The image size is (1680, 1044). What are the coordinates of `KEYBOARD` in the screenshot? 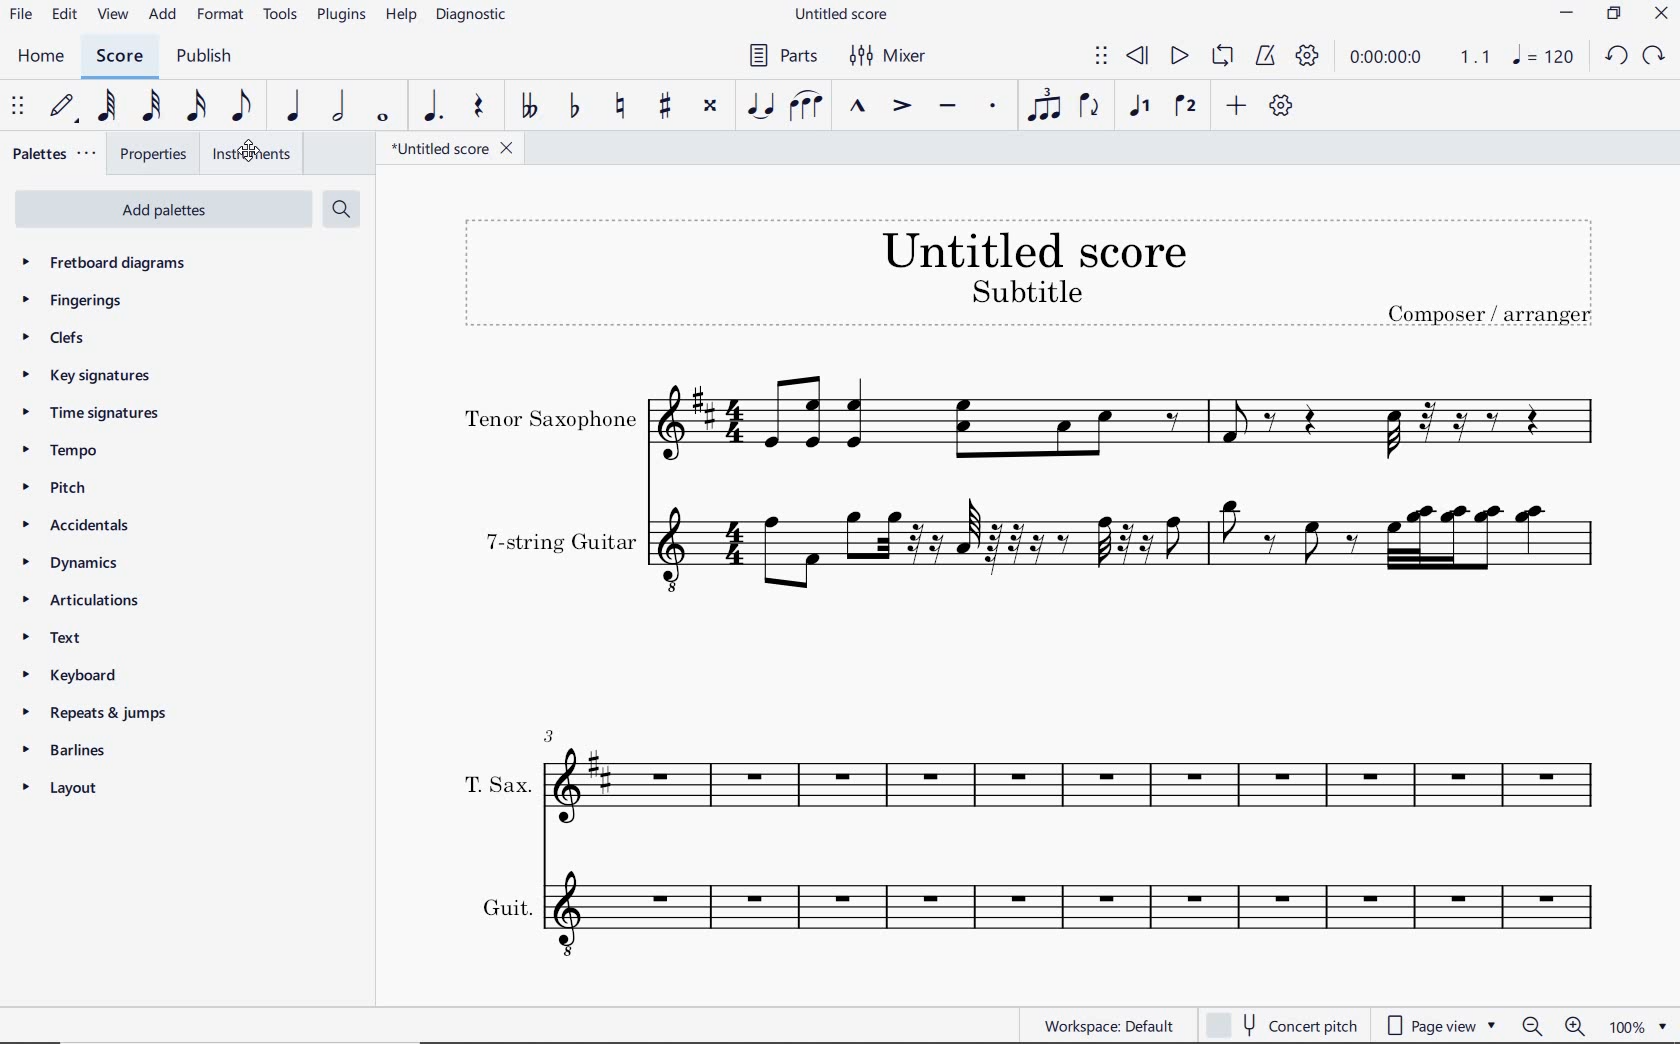 It's located at (67, 675).